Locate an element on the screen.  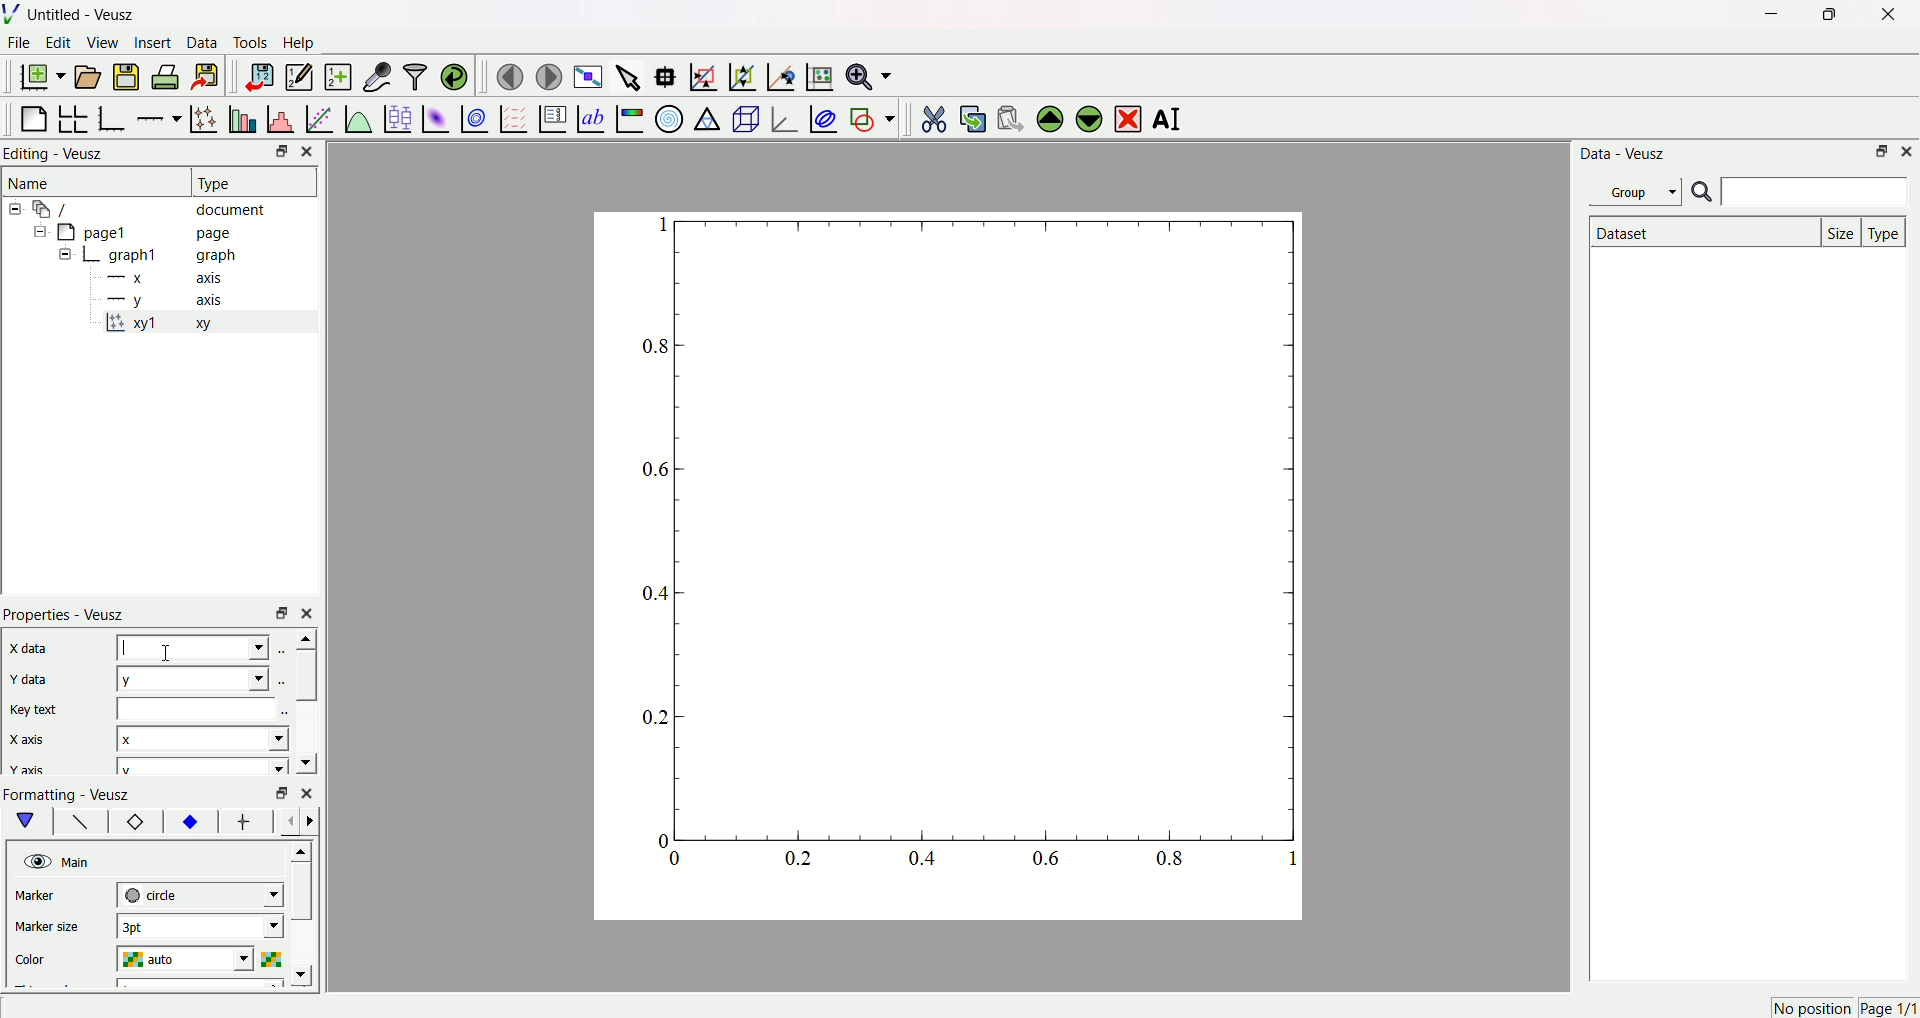
main is located at coordinates (30, 821).